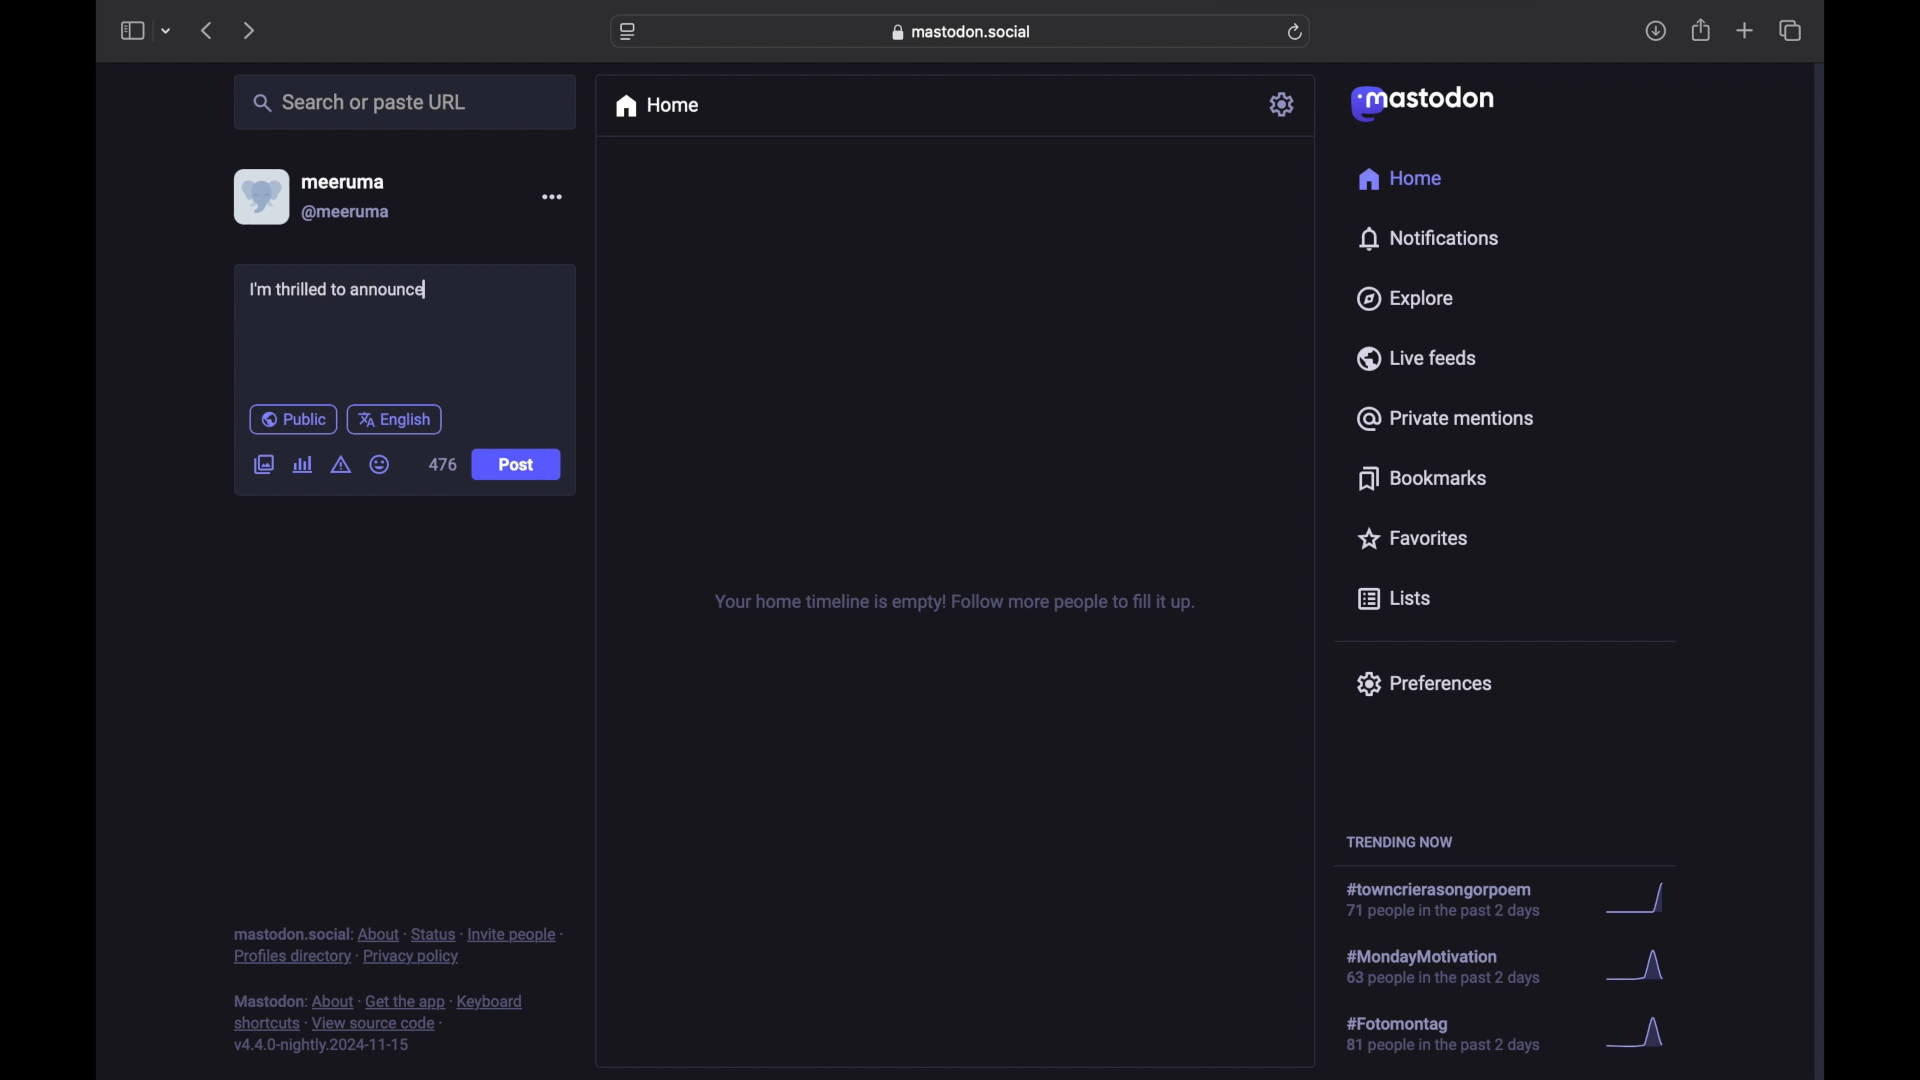  Describe the element at coordinates (131, 30) in the screenshot. I see `side bar` at that location.